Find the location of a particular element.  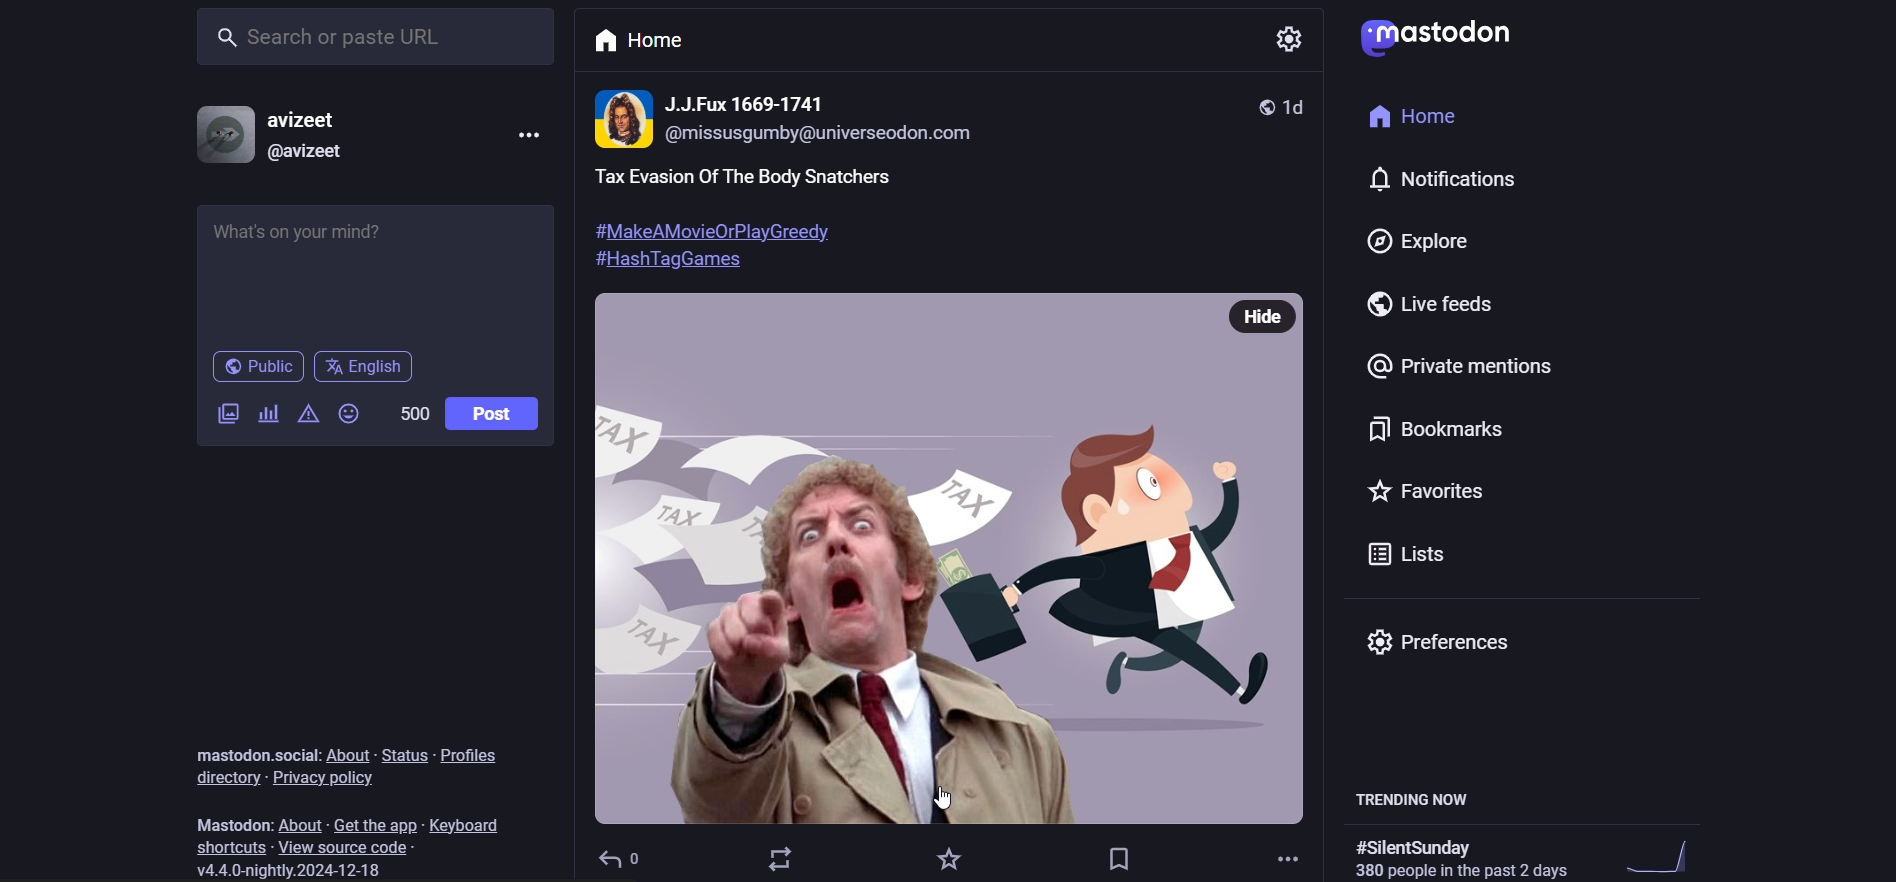

status is located at coordinates (404, 753).